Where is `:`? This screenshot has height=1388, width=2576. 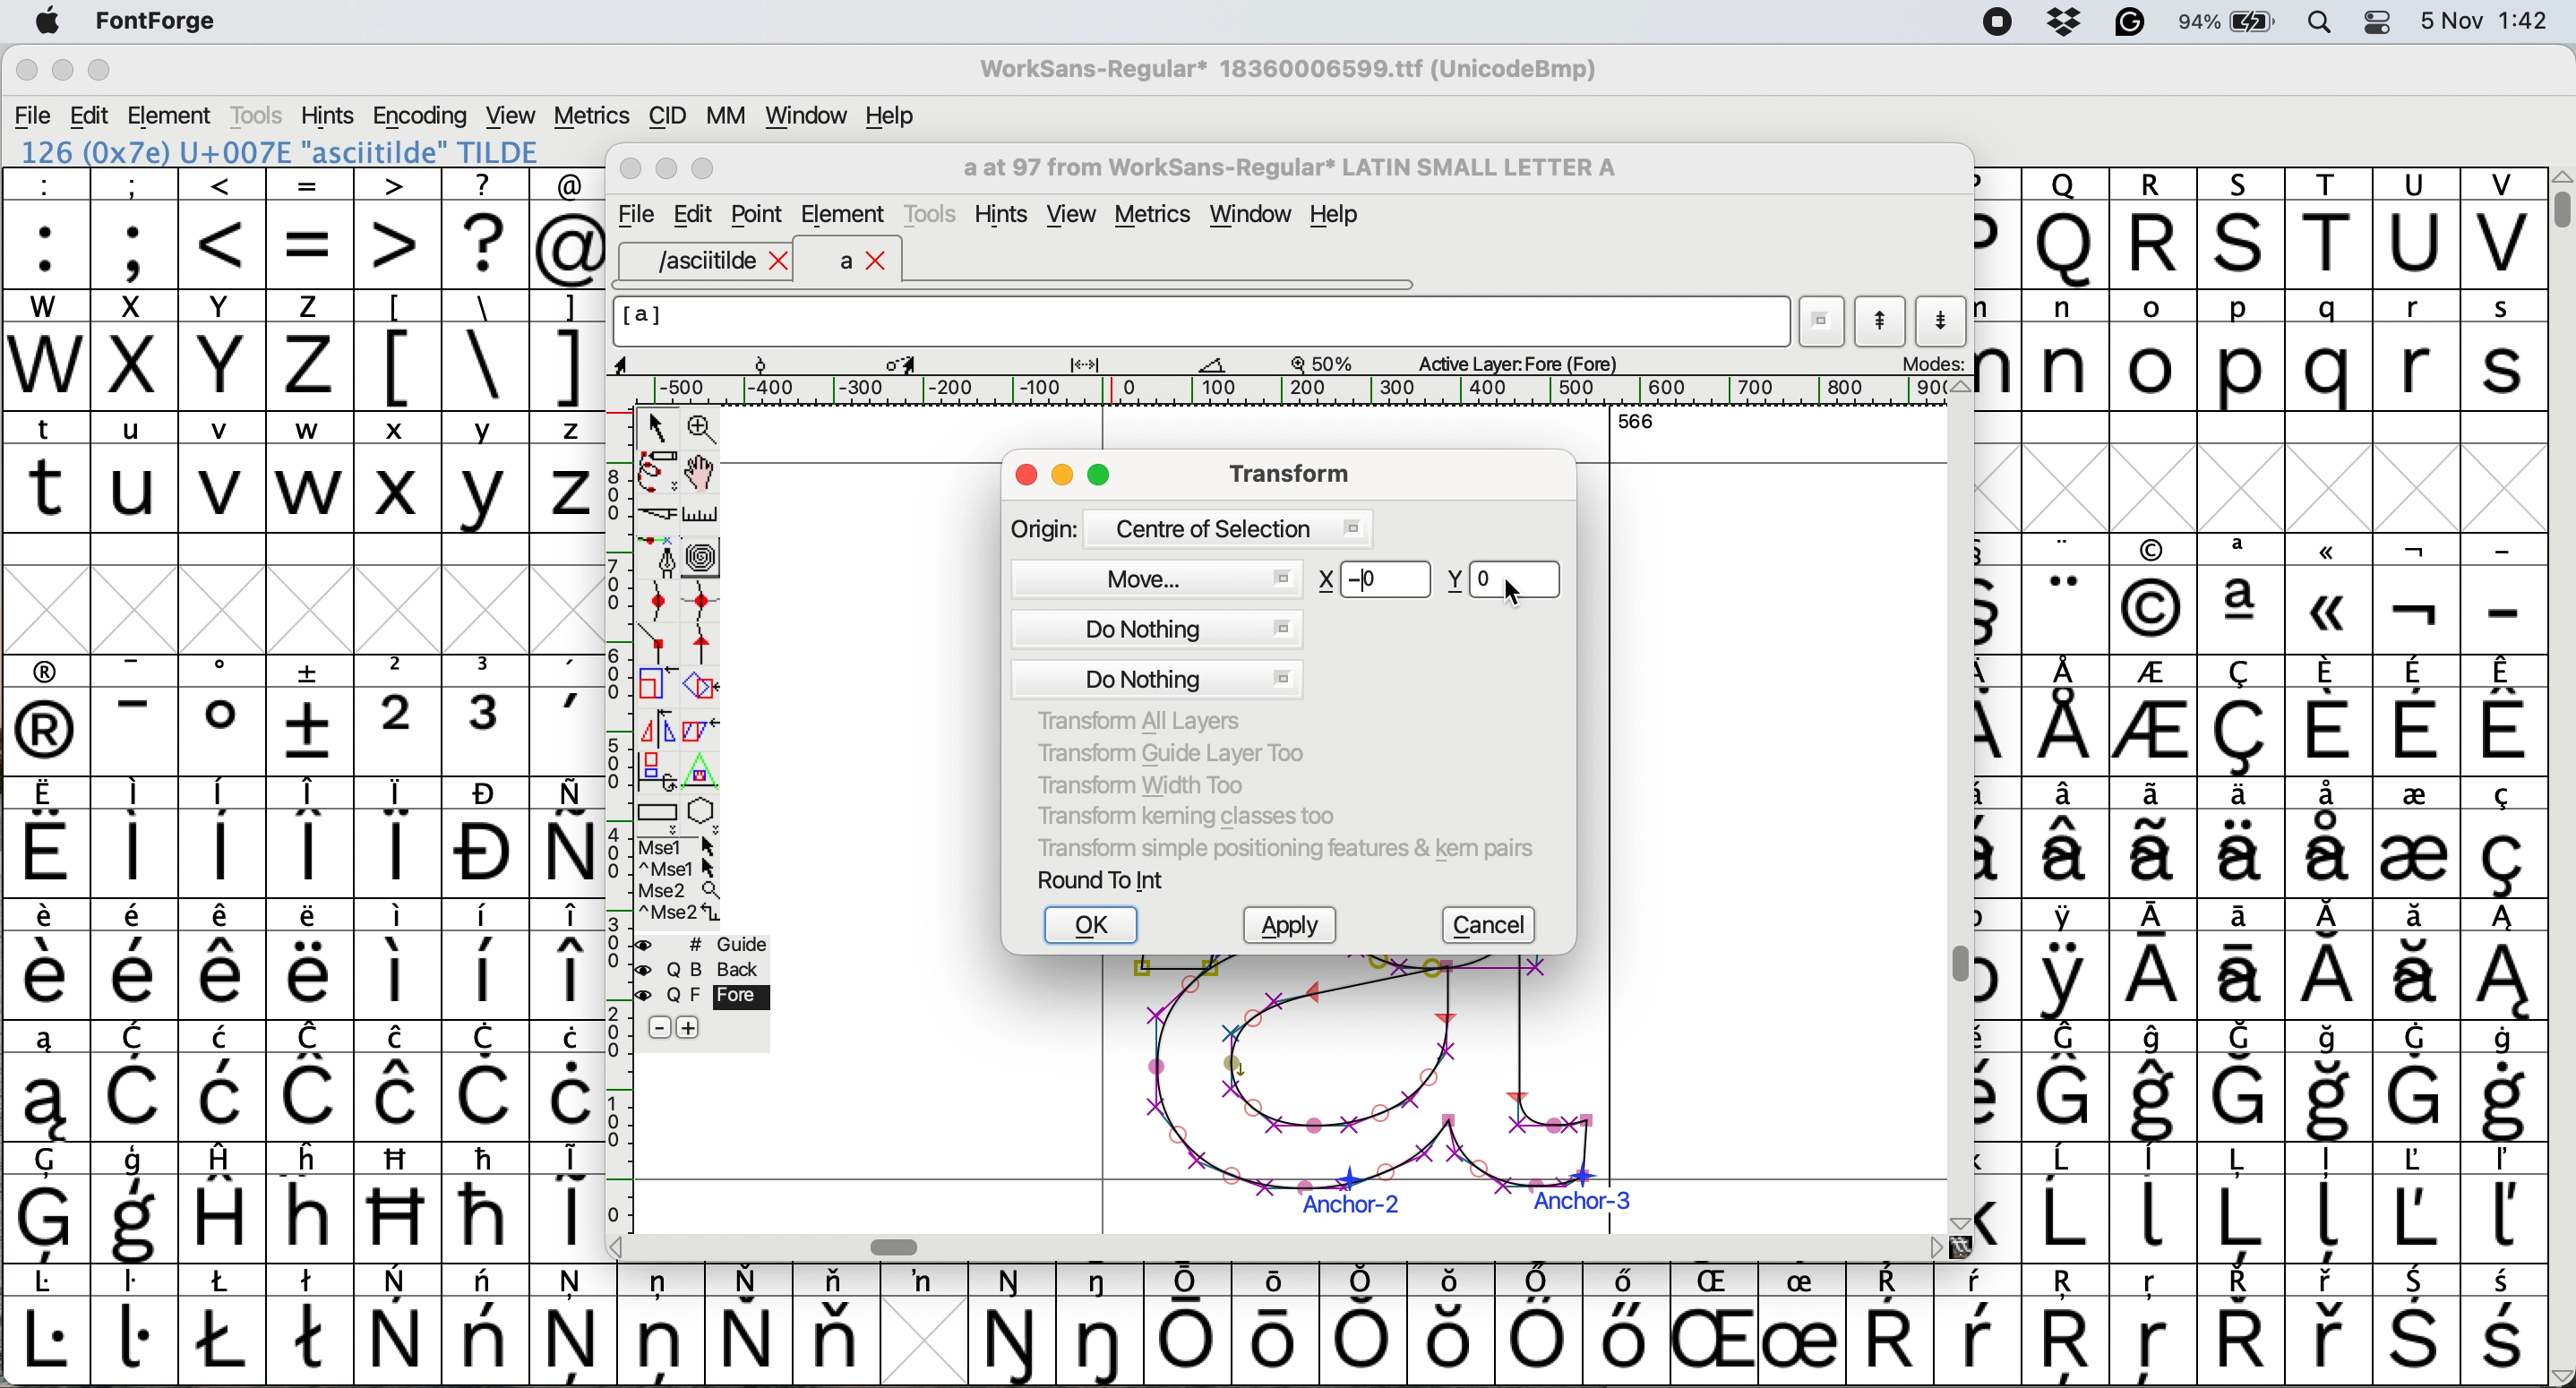 : is located at coordinates (48, 229).